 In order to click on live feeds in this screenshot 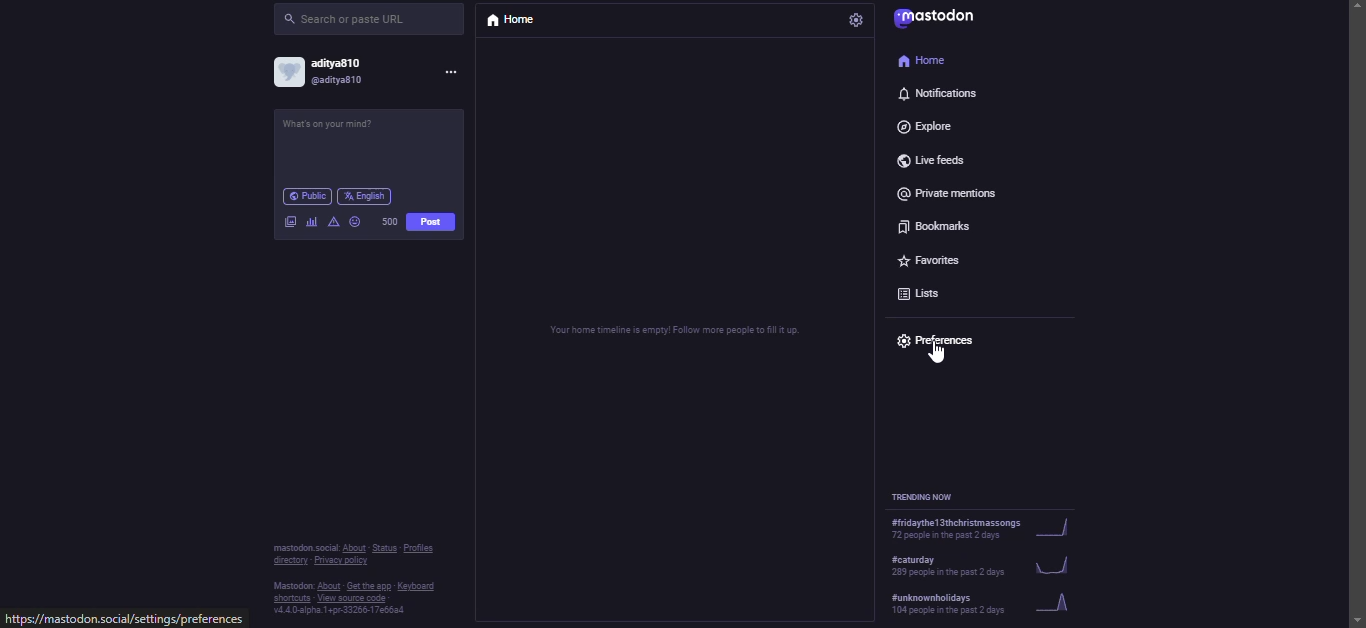, I will do `click(929, 157)`.